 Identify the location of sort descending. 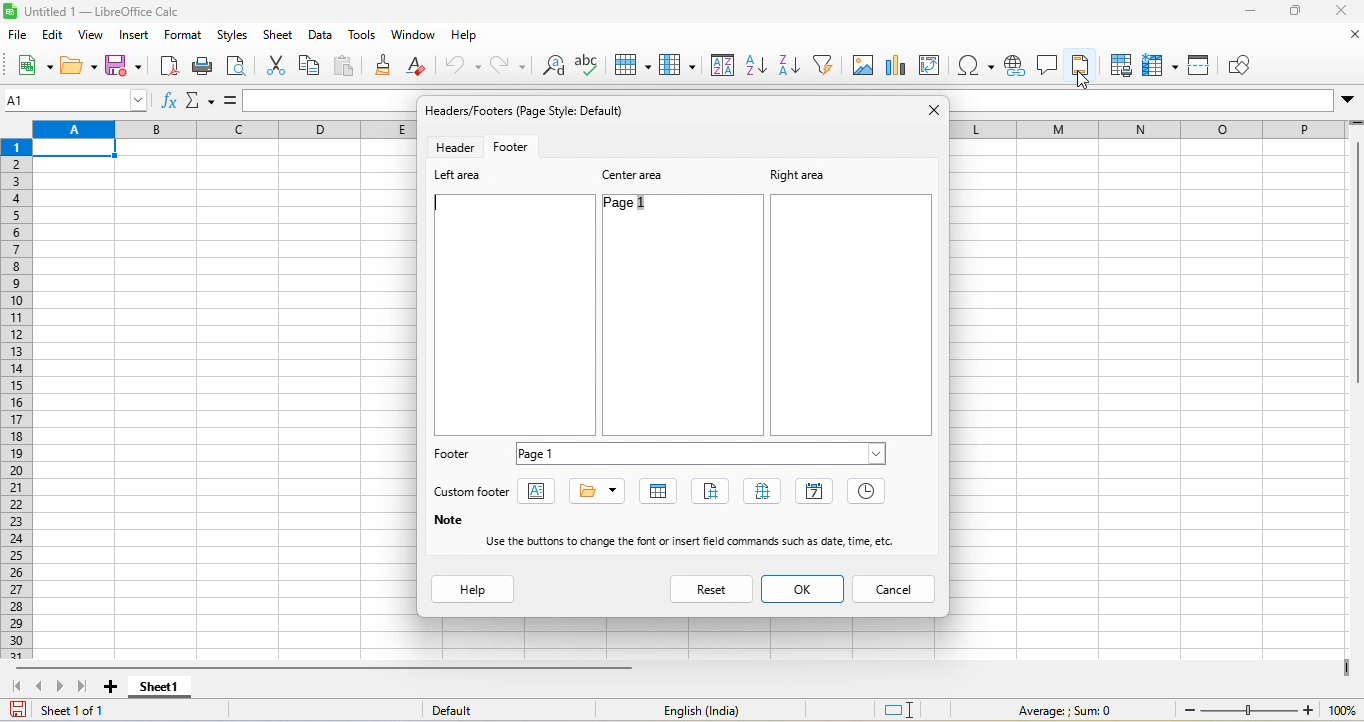
(791, 66).